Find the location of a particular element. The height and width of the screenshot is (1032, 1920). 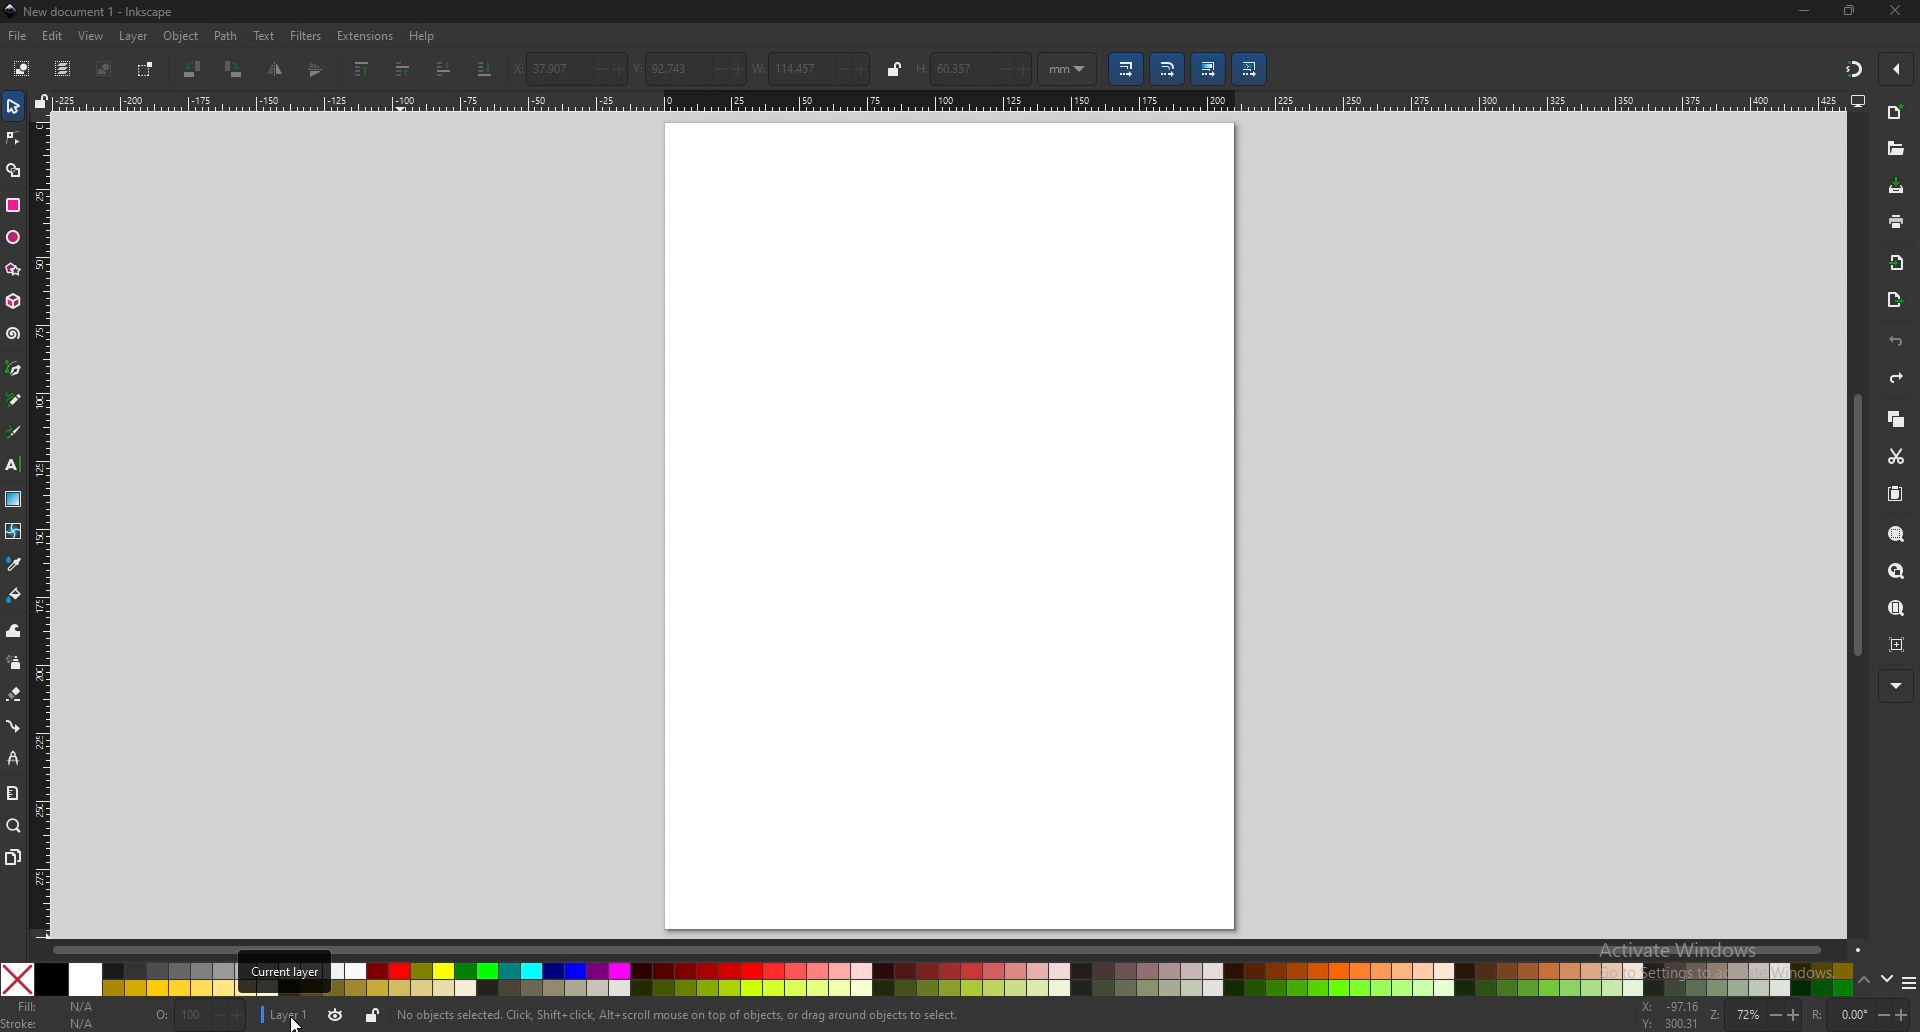

select all objects is located at coordinates (22, 67).